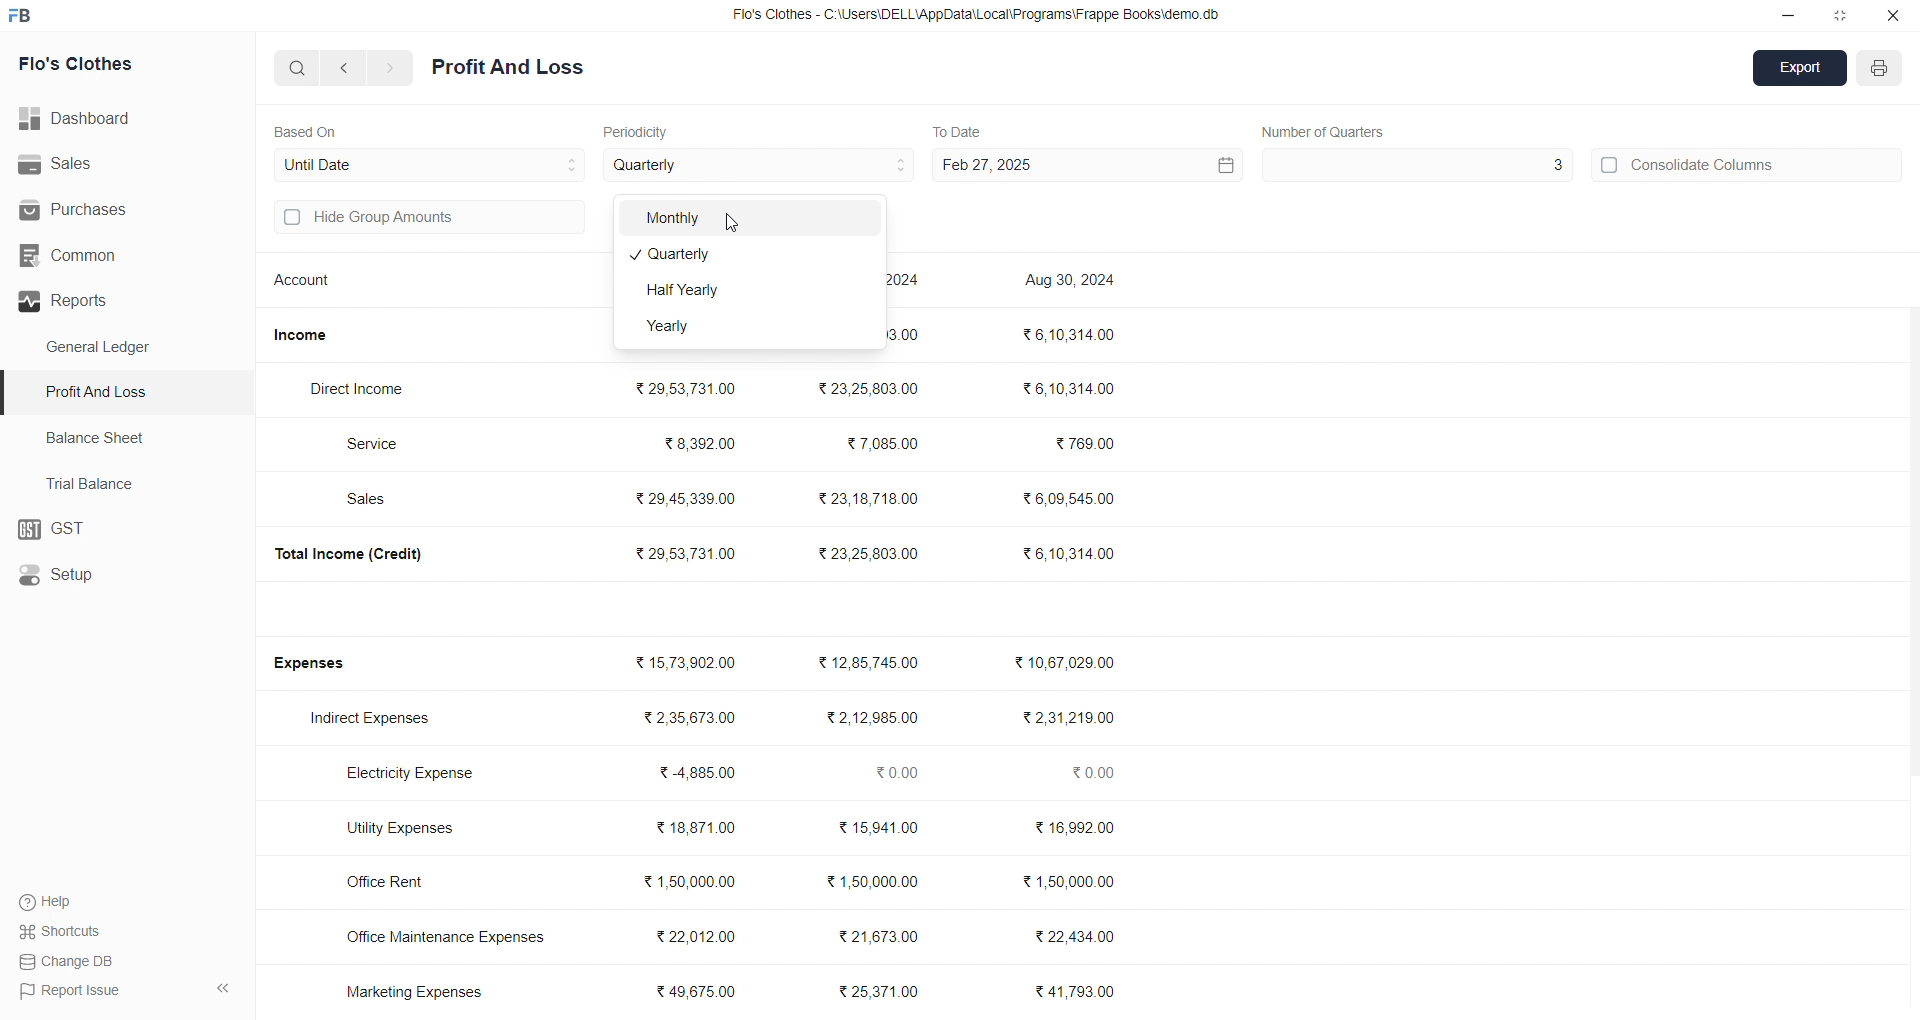  I want to click on ₹6,10,314.00, so click(1066, 333).